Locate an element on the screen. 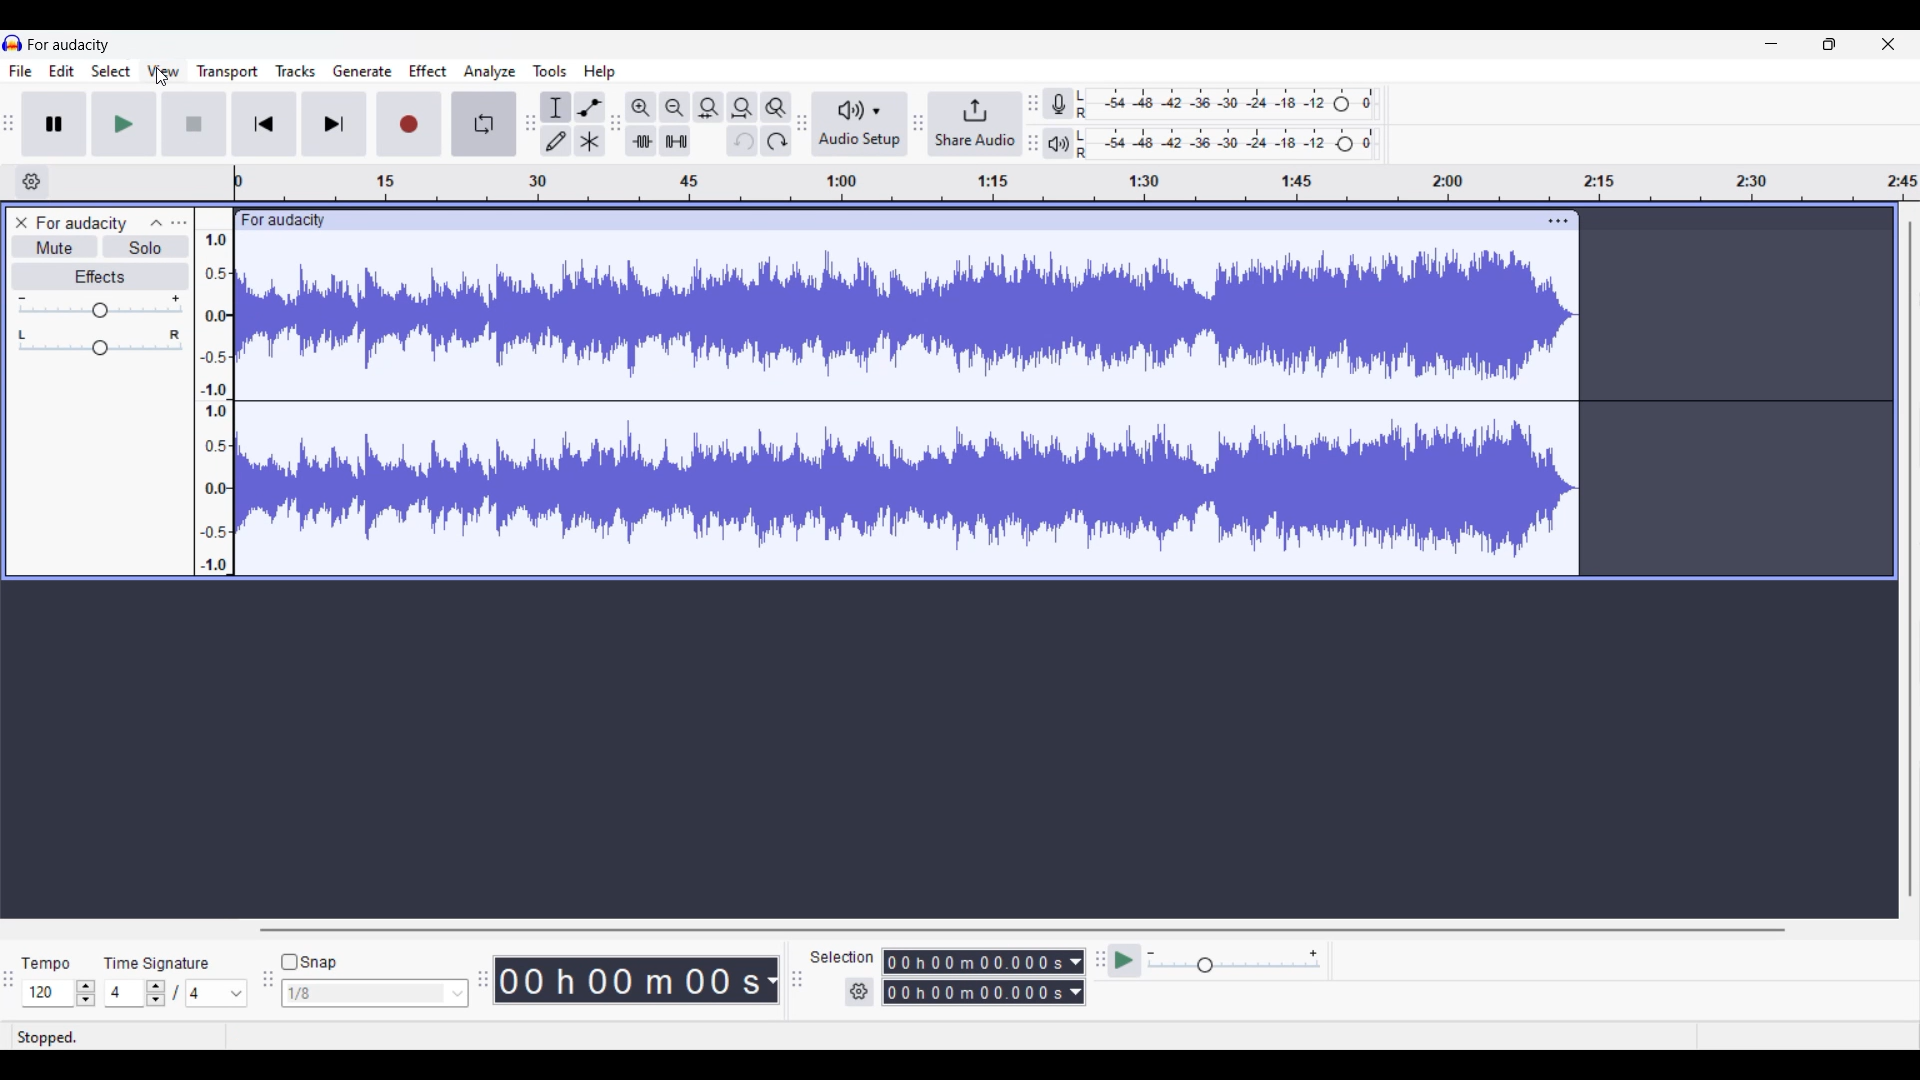  Playback speed settings is located at coordinates (1235, 960).